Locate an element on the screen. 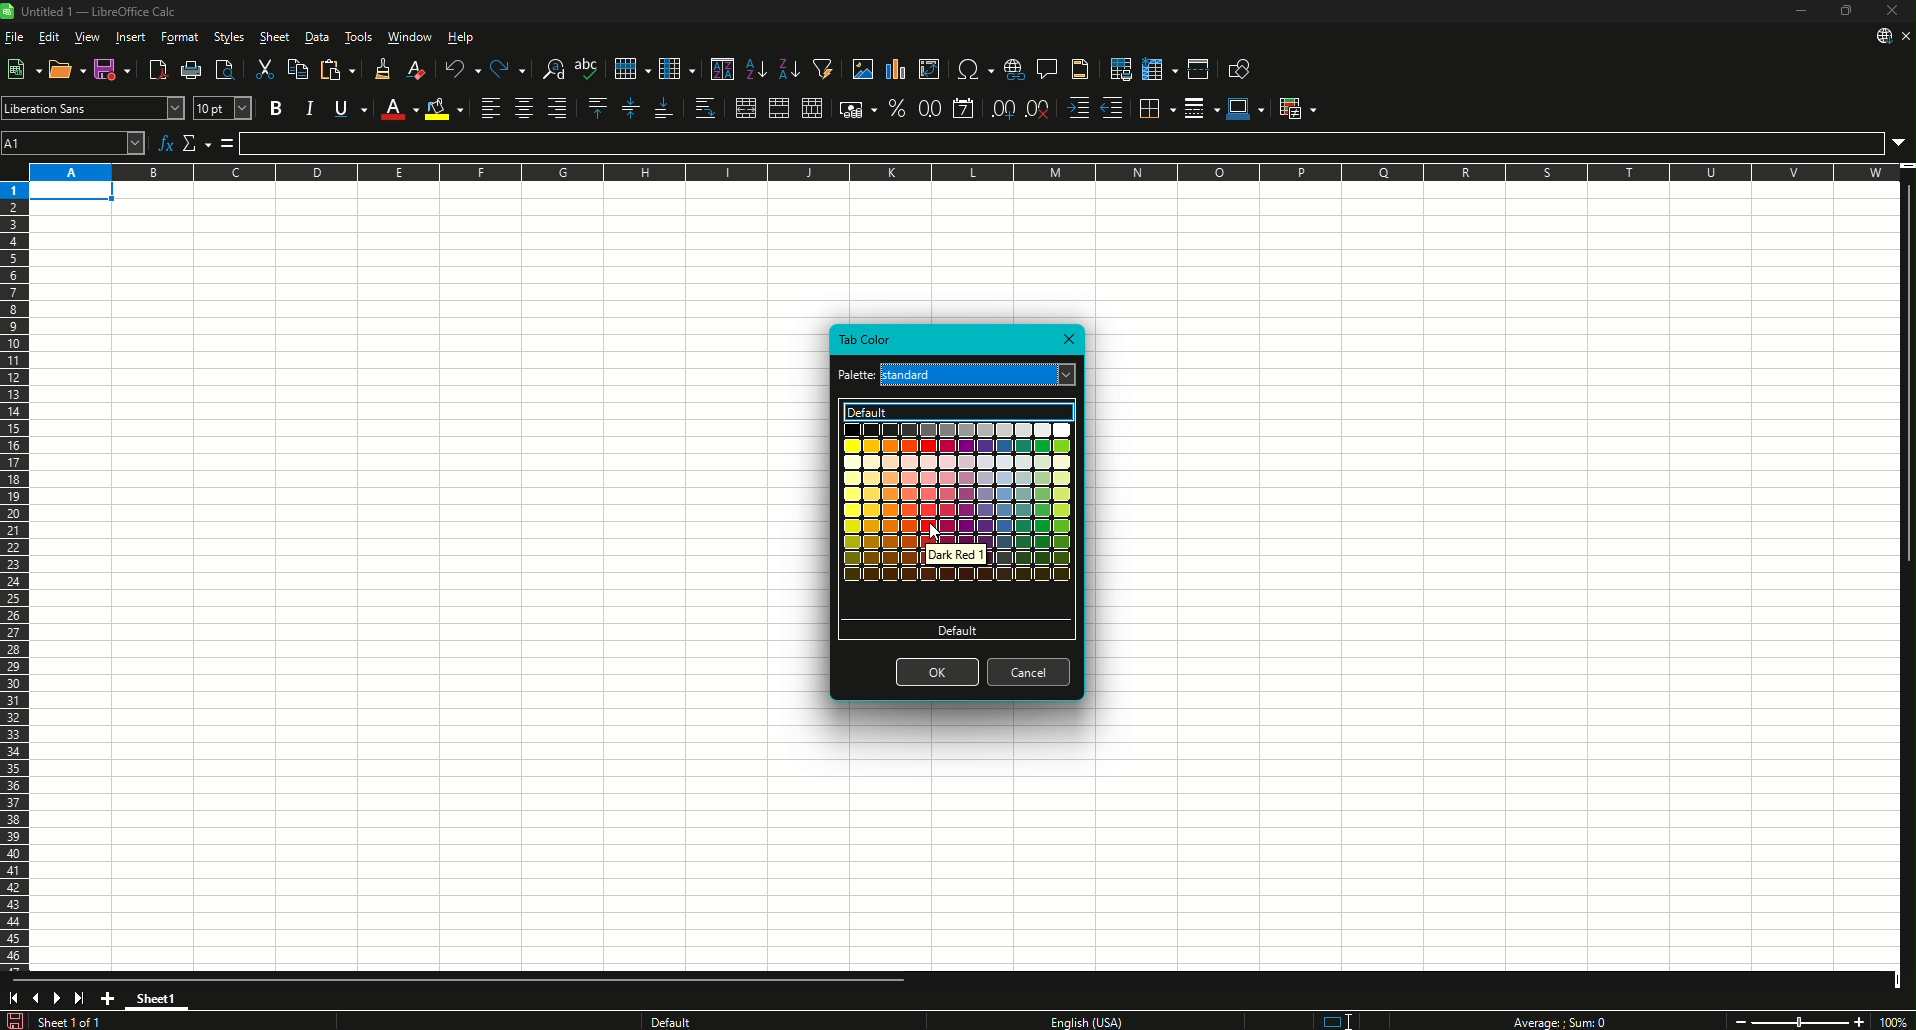  Insert Special Characters is located at coordinates (974, 69).